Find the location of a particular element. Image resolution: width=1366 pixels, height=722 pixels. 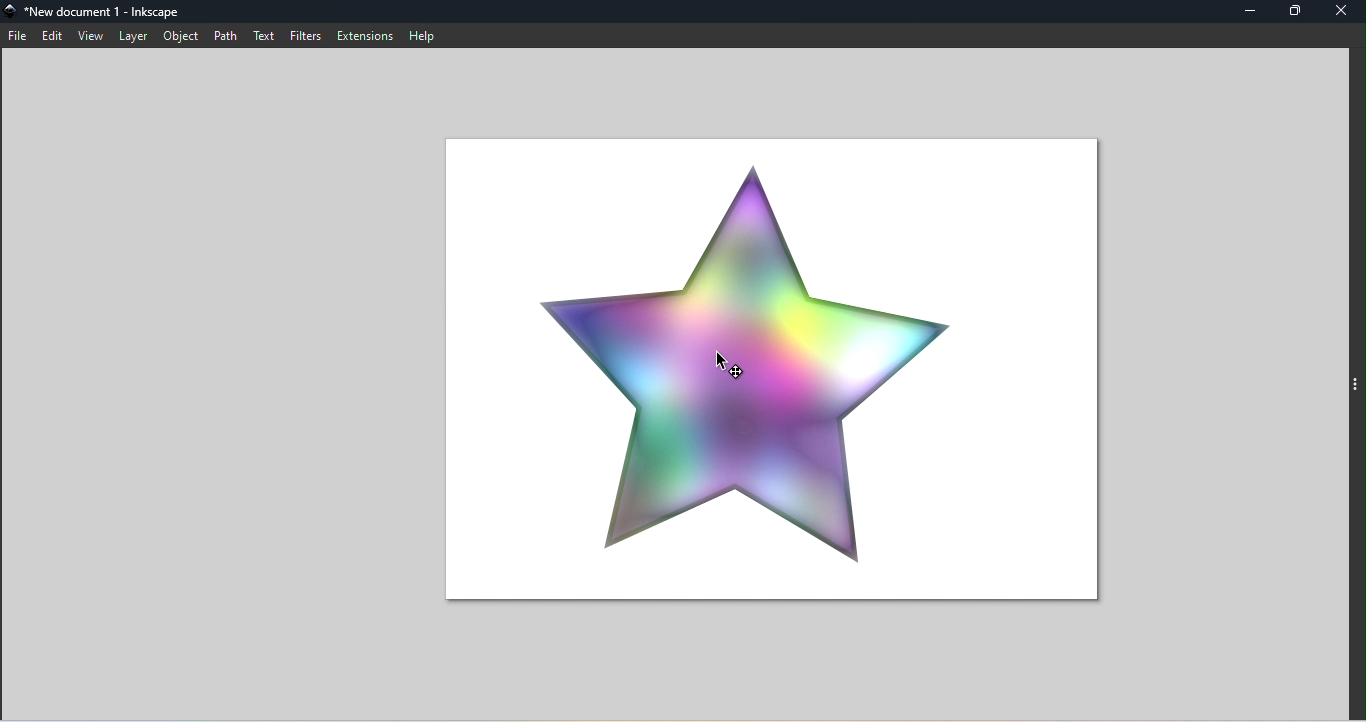

Canvas is located at coordinates (770, 374).